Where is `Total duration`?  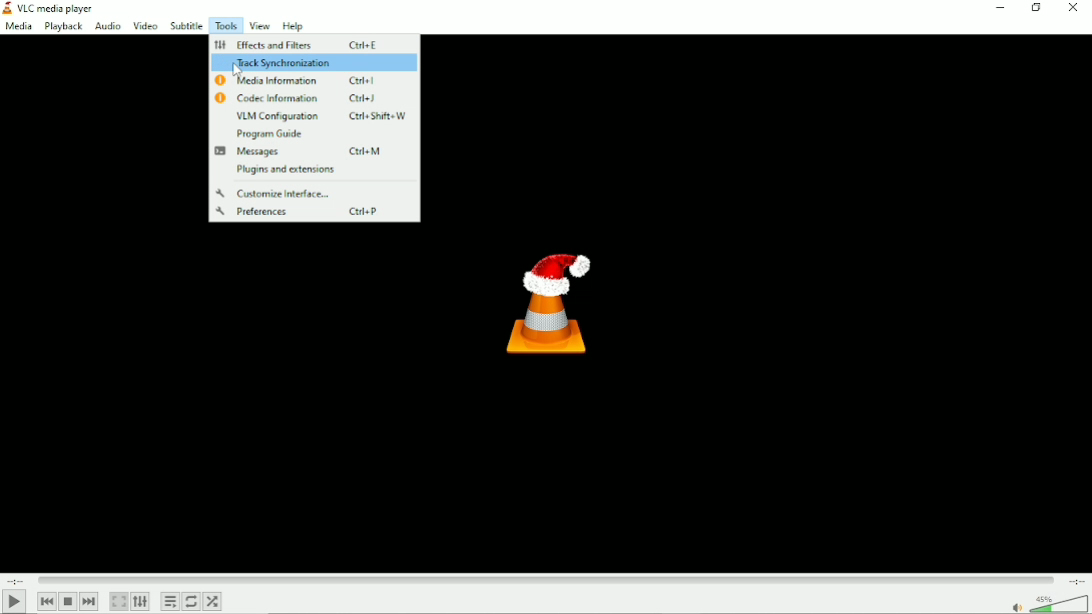 Total duration is located at coordinates (1077, 580).